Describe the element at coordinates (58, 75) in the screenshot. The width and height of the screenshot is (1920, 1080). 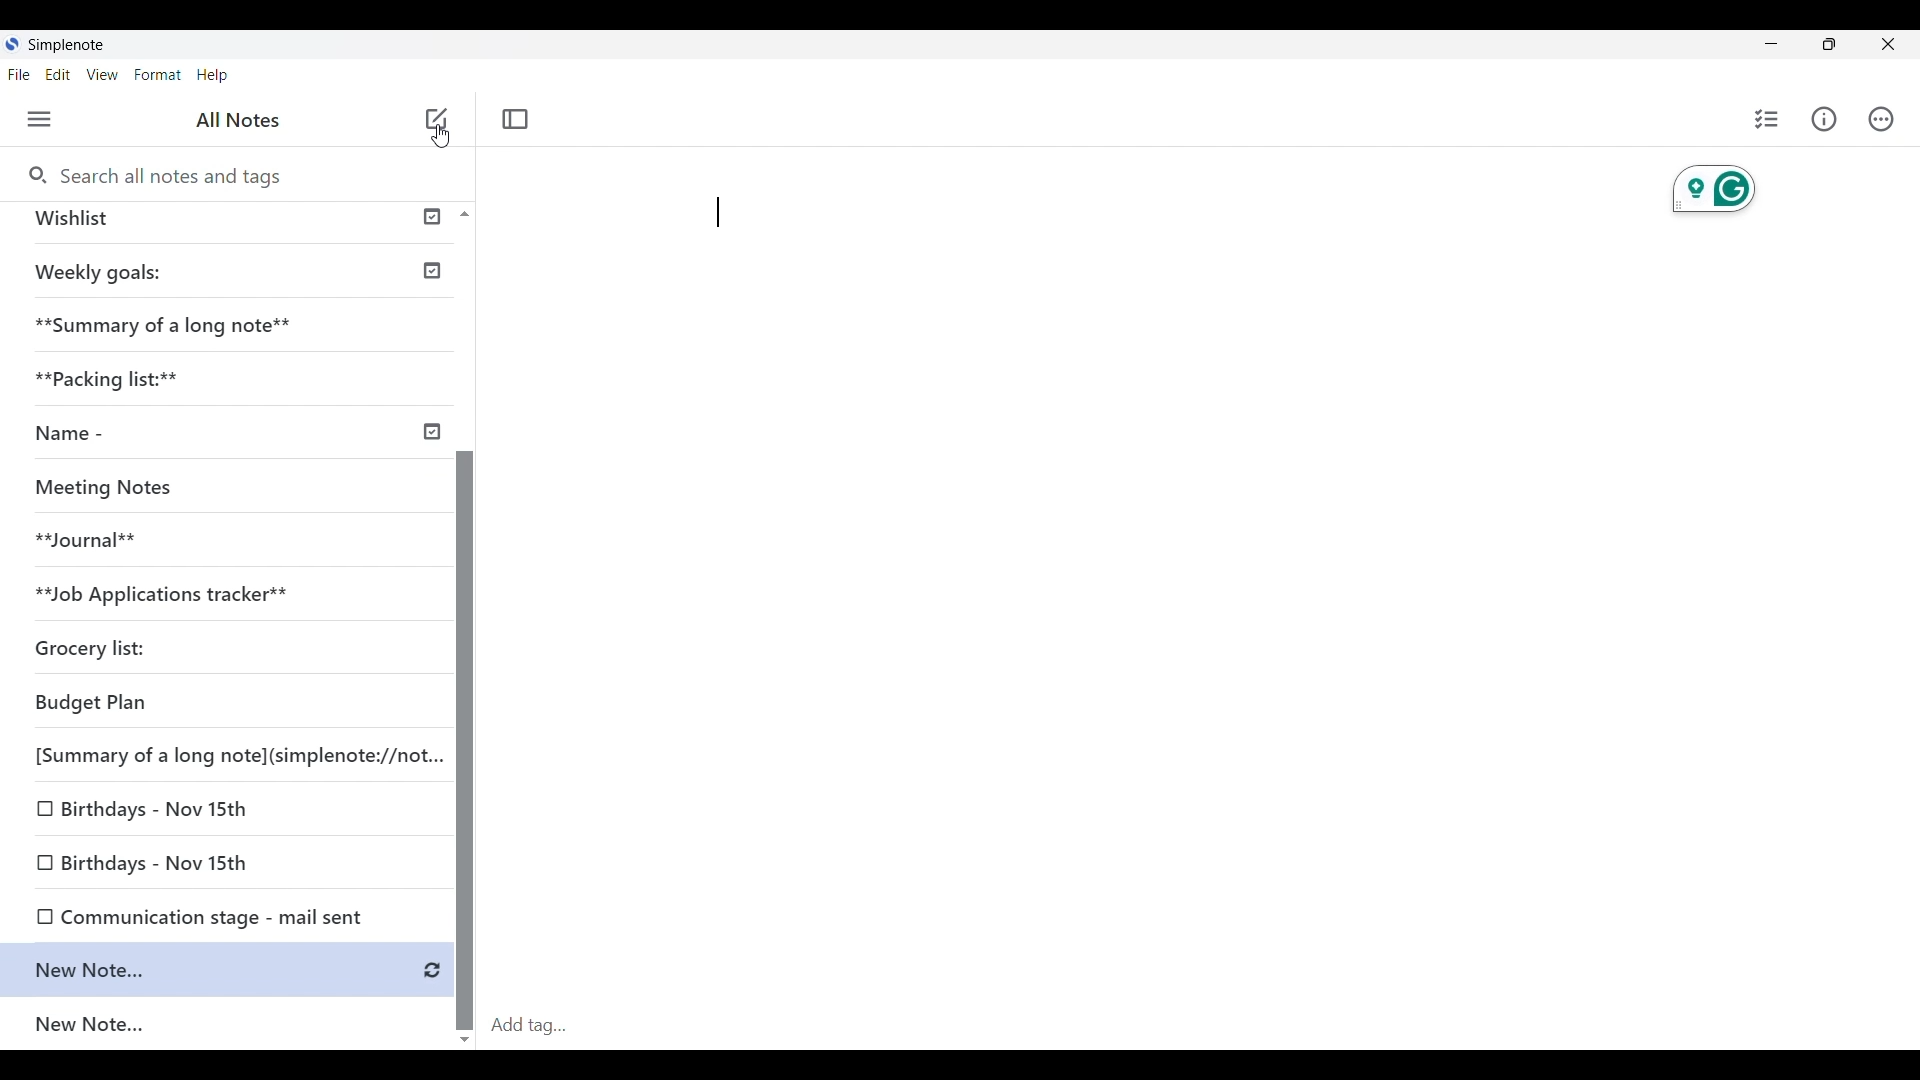
I see `Edit menu` at that location.